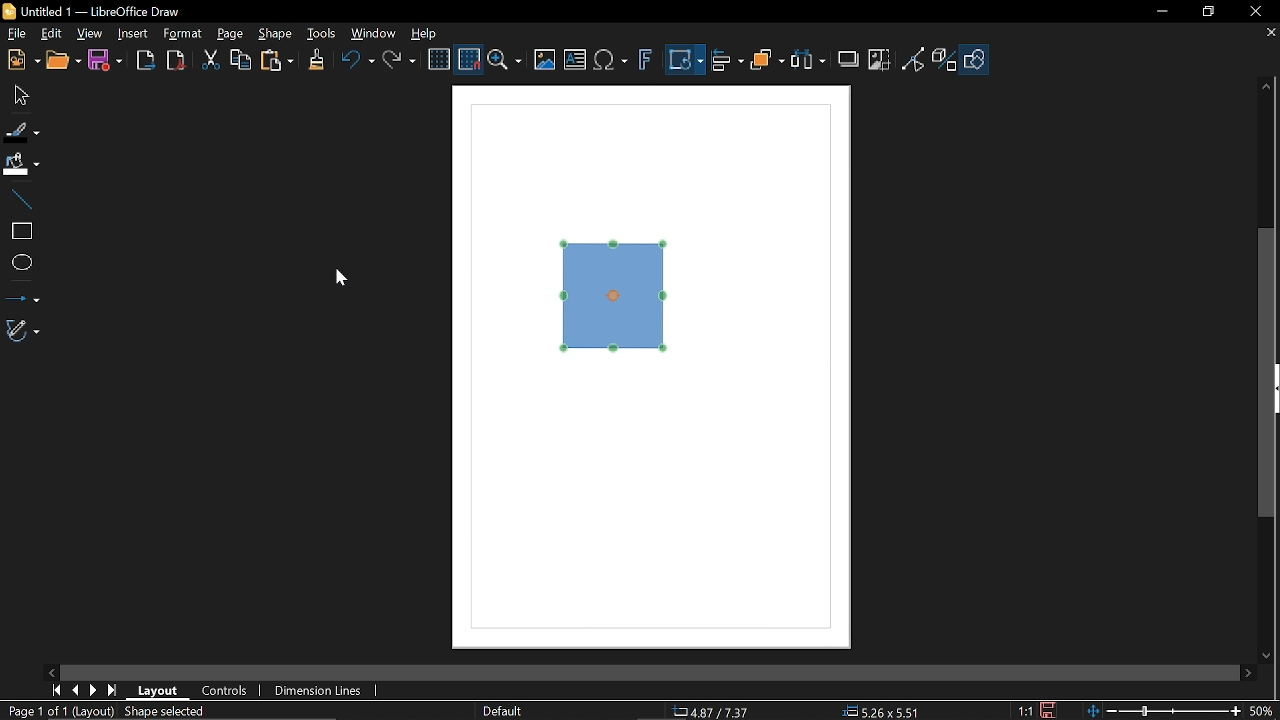 The height and width of the screenshot is (720, 1280). I want to click on 5.26x5.51 (object size ), so click(885, 711).